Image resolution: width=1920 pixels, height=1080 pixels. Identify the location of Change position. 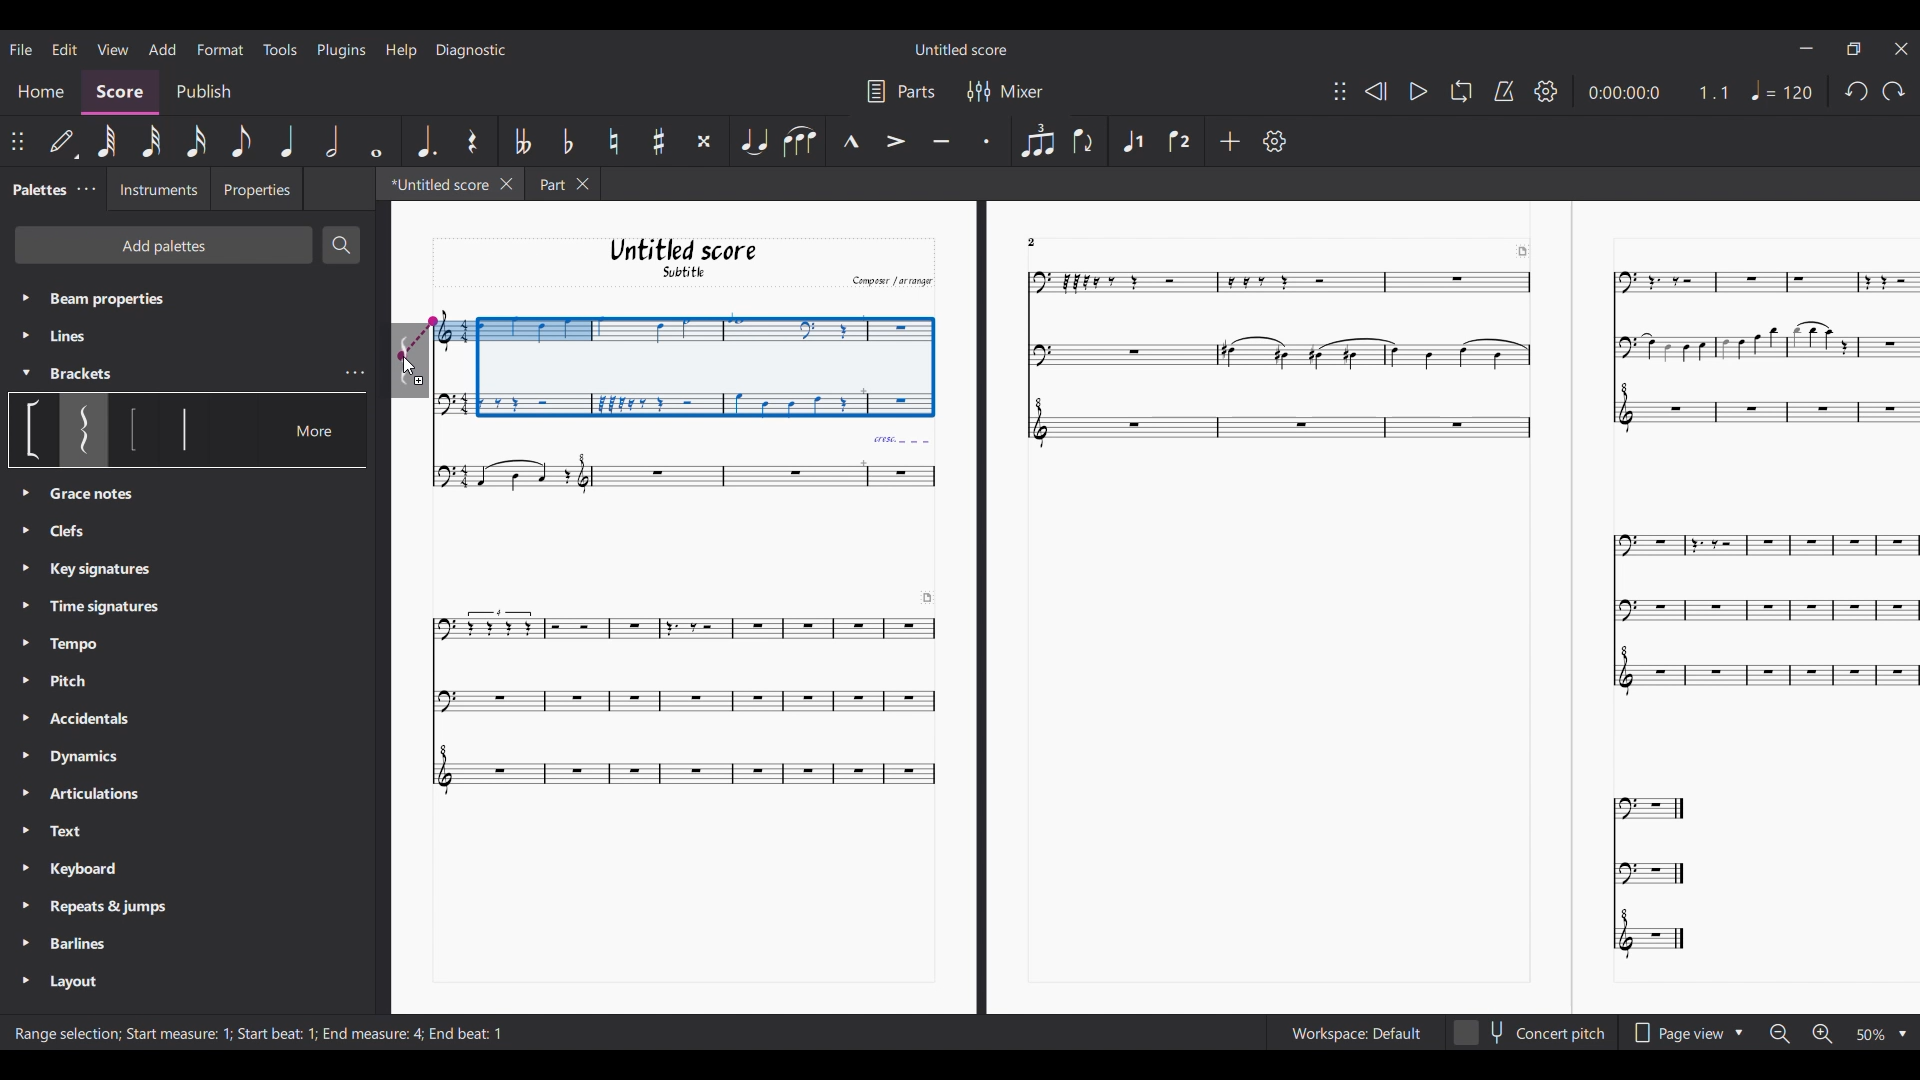
(1339, 90).